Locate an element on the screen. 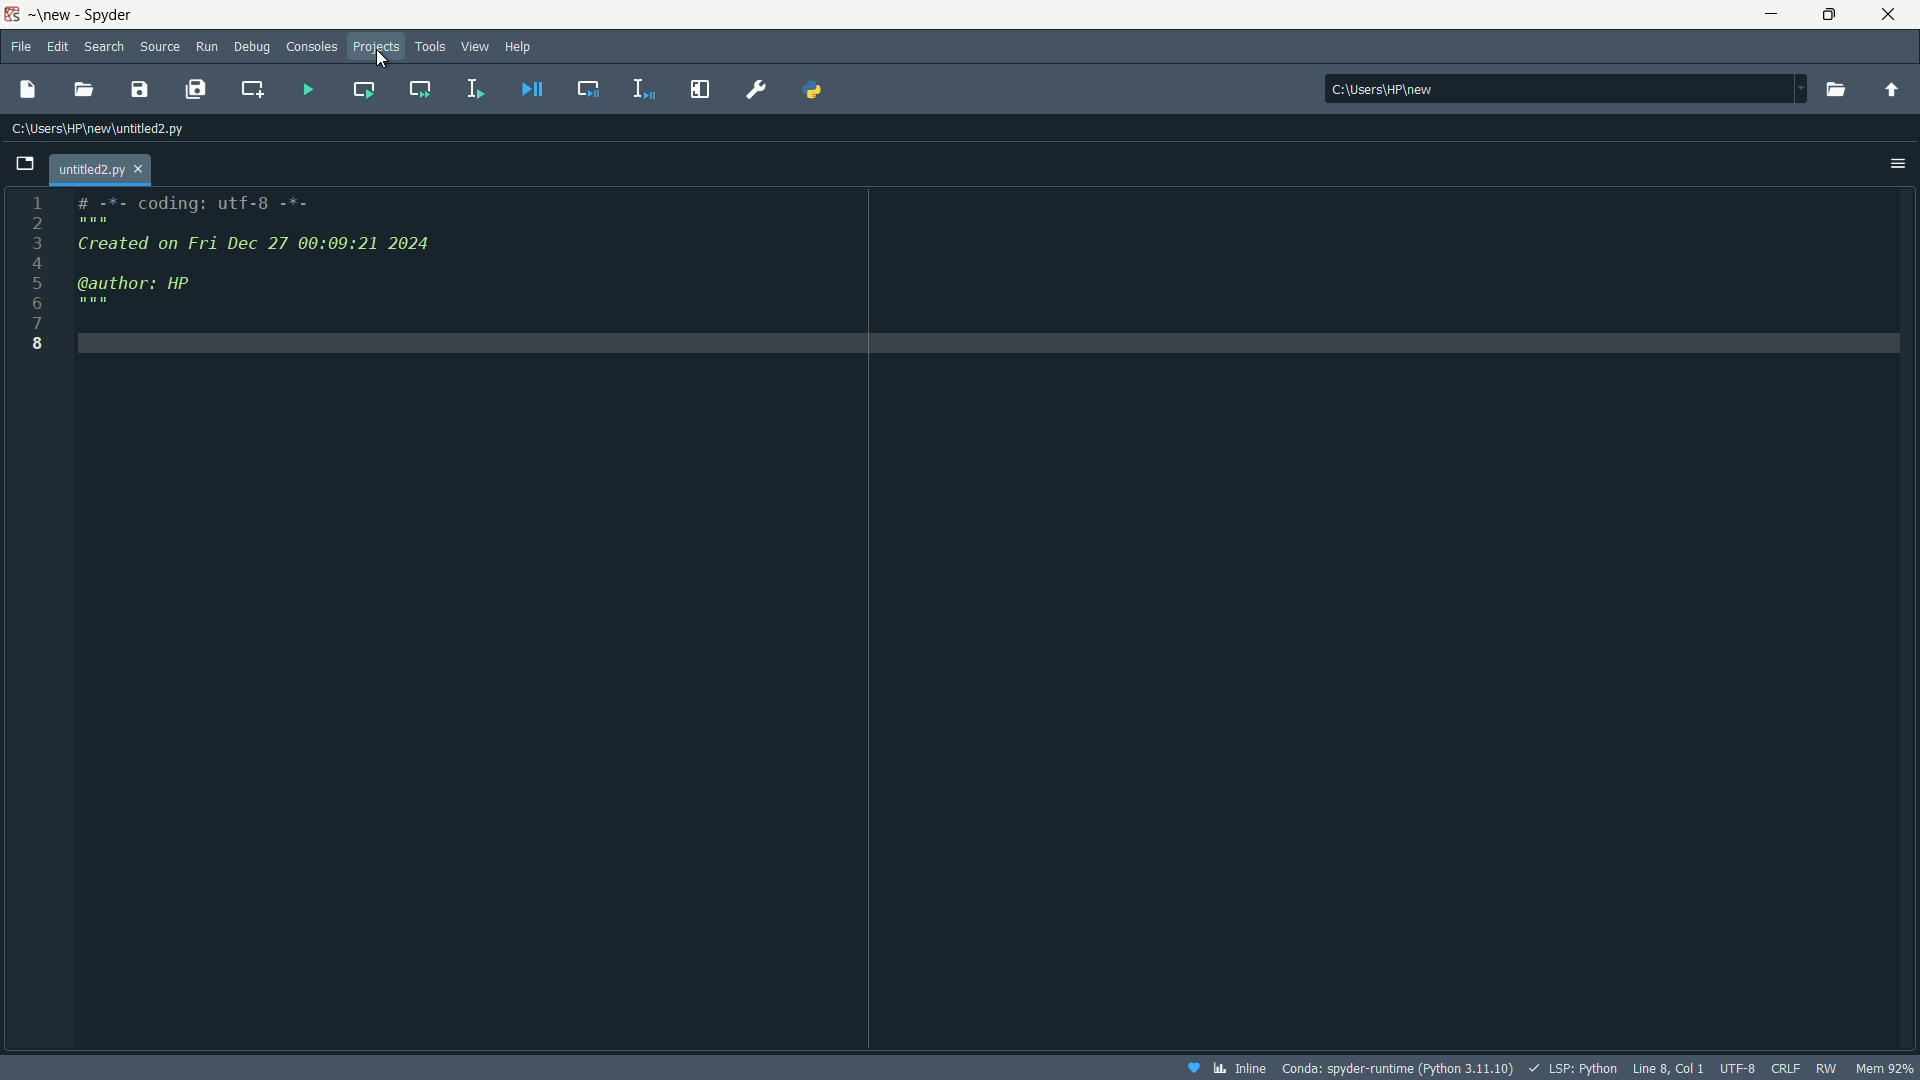  maximize is located at coordinates (1823, 15).